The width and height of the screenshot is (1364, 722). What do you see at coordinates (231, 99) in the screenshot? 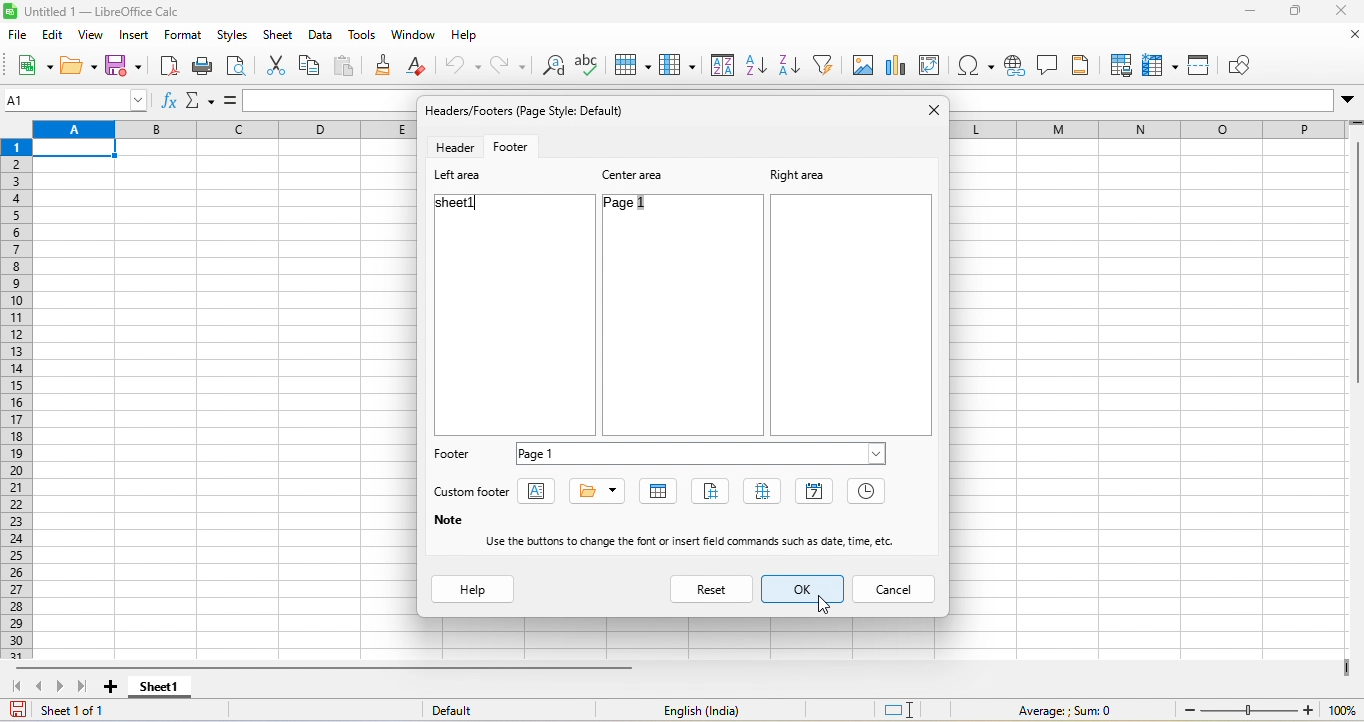
I see `formula` at bounding box center [231, 99].